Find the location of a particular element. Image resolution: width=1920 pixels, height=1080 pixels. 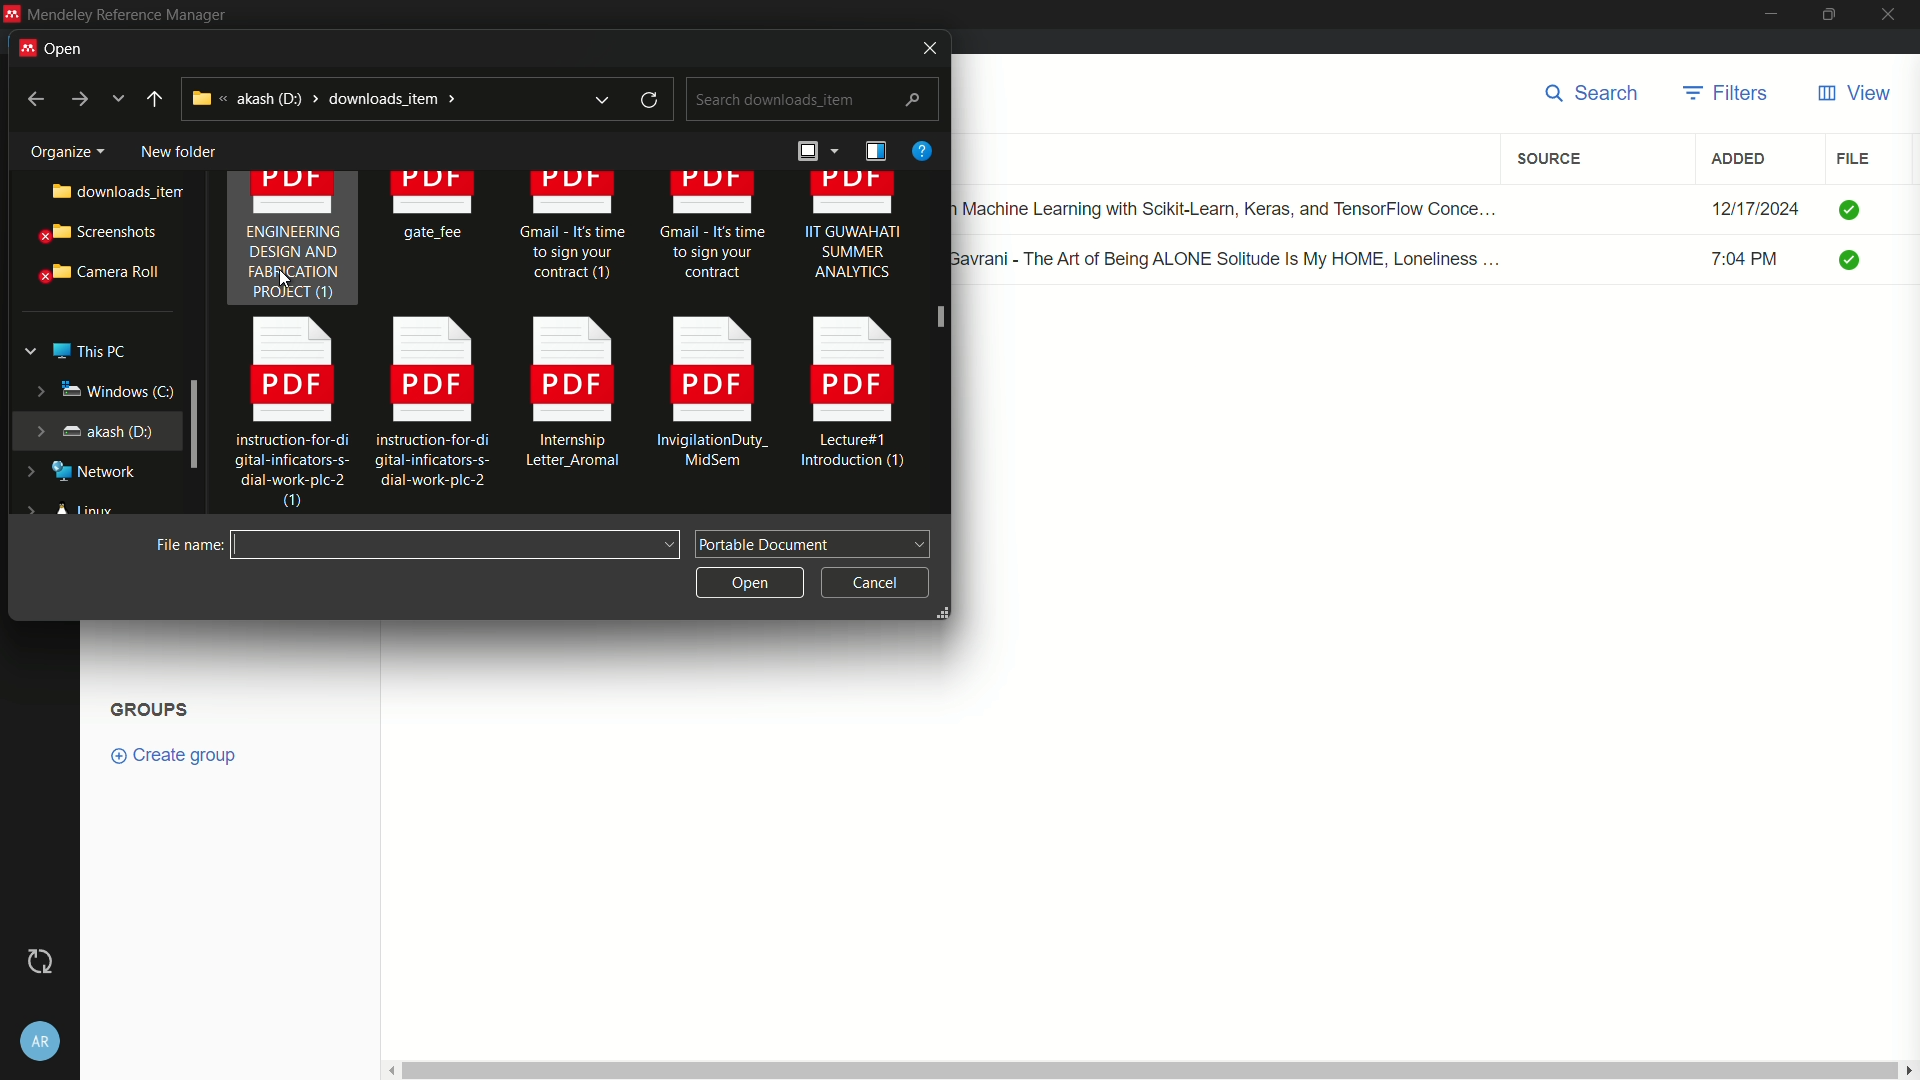

downloads_item.. is located at coordinates (102, 192).